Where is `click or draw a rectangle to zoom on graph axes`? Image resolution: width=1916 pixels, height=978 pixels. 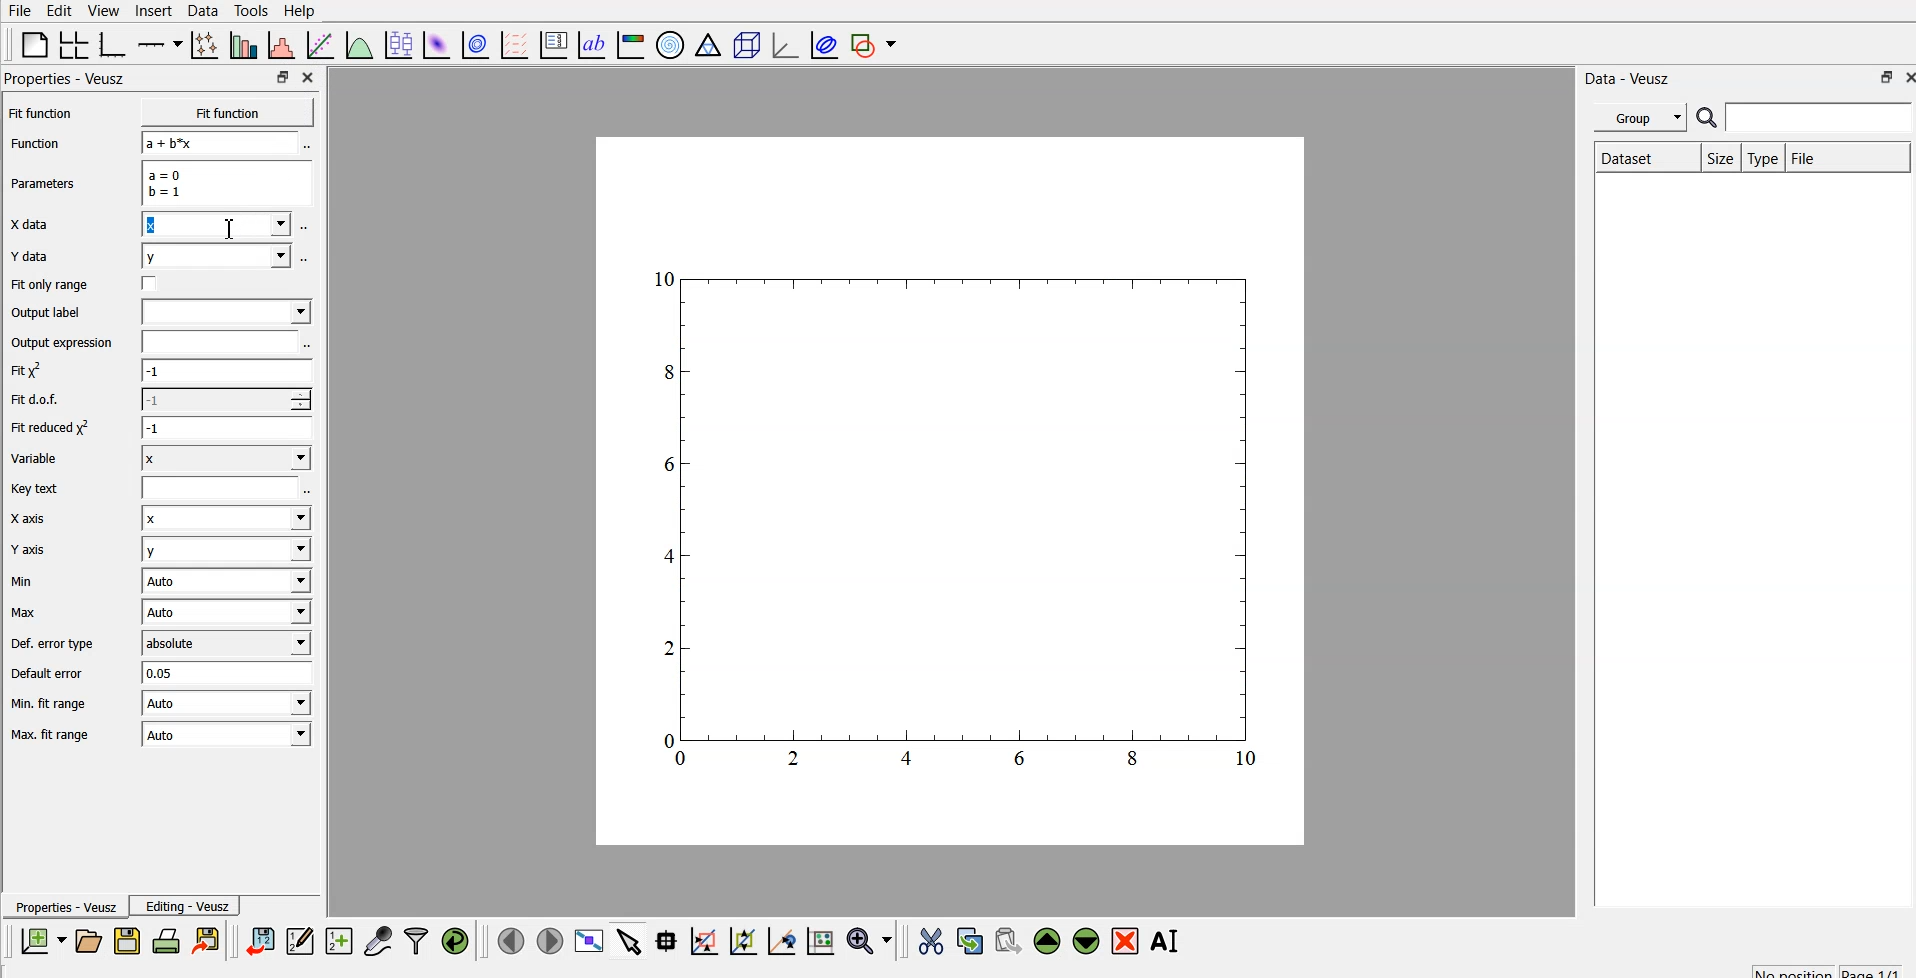
click or draw a rectangle to zoom on graph axes is located at coordinates (707, 943).